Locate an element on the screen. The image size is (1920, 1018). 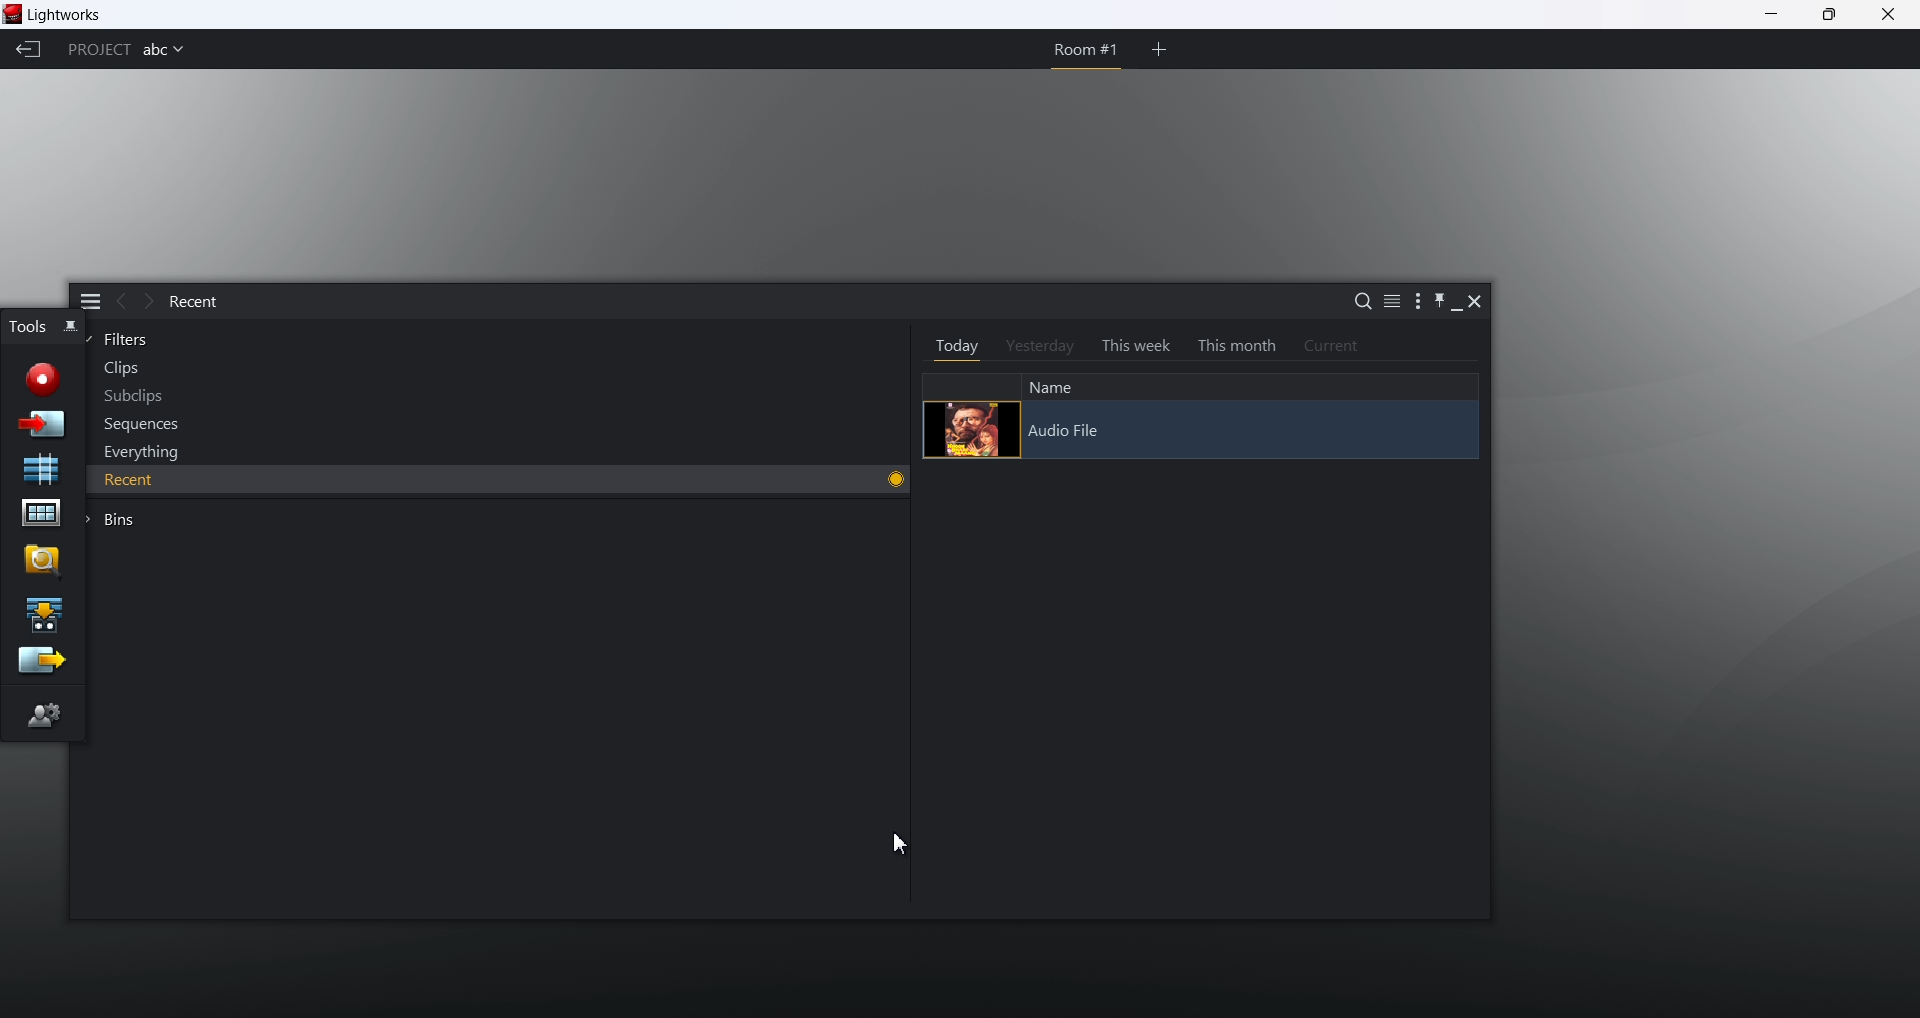
import is located at coordinates (44, 423).